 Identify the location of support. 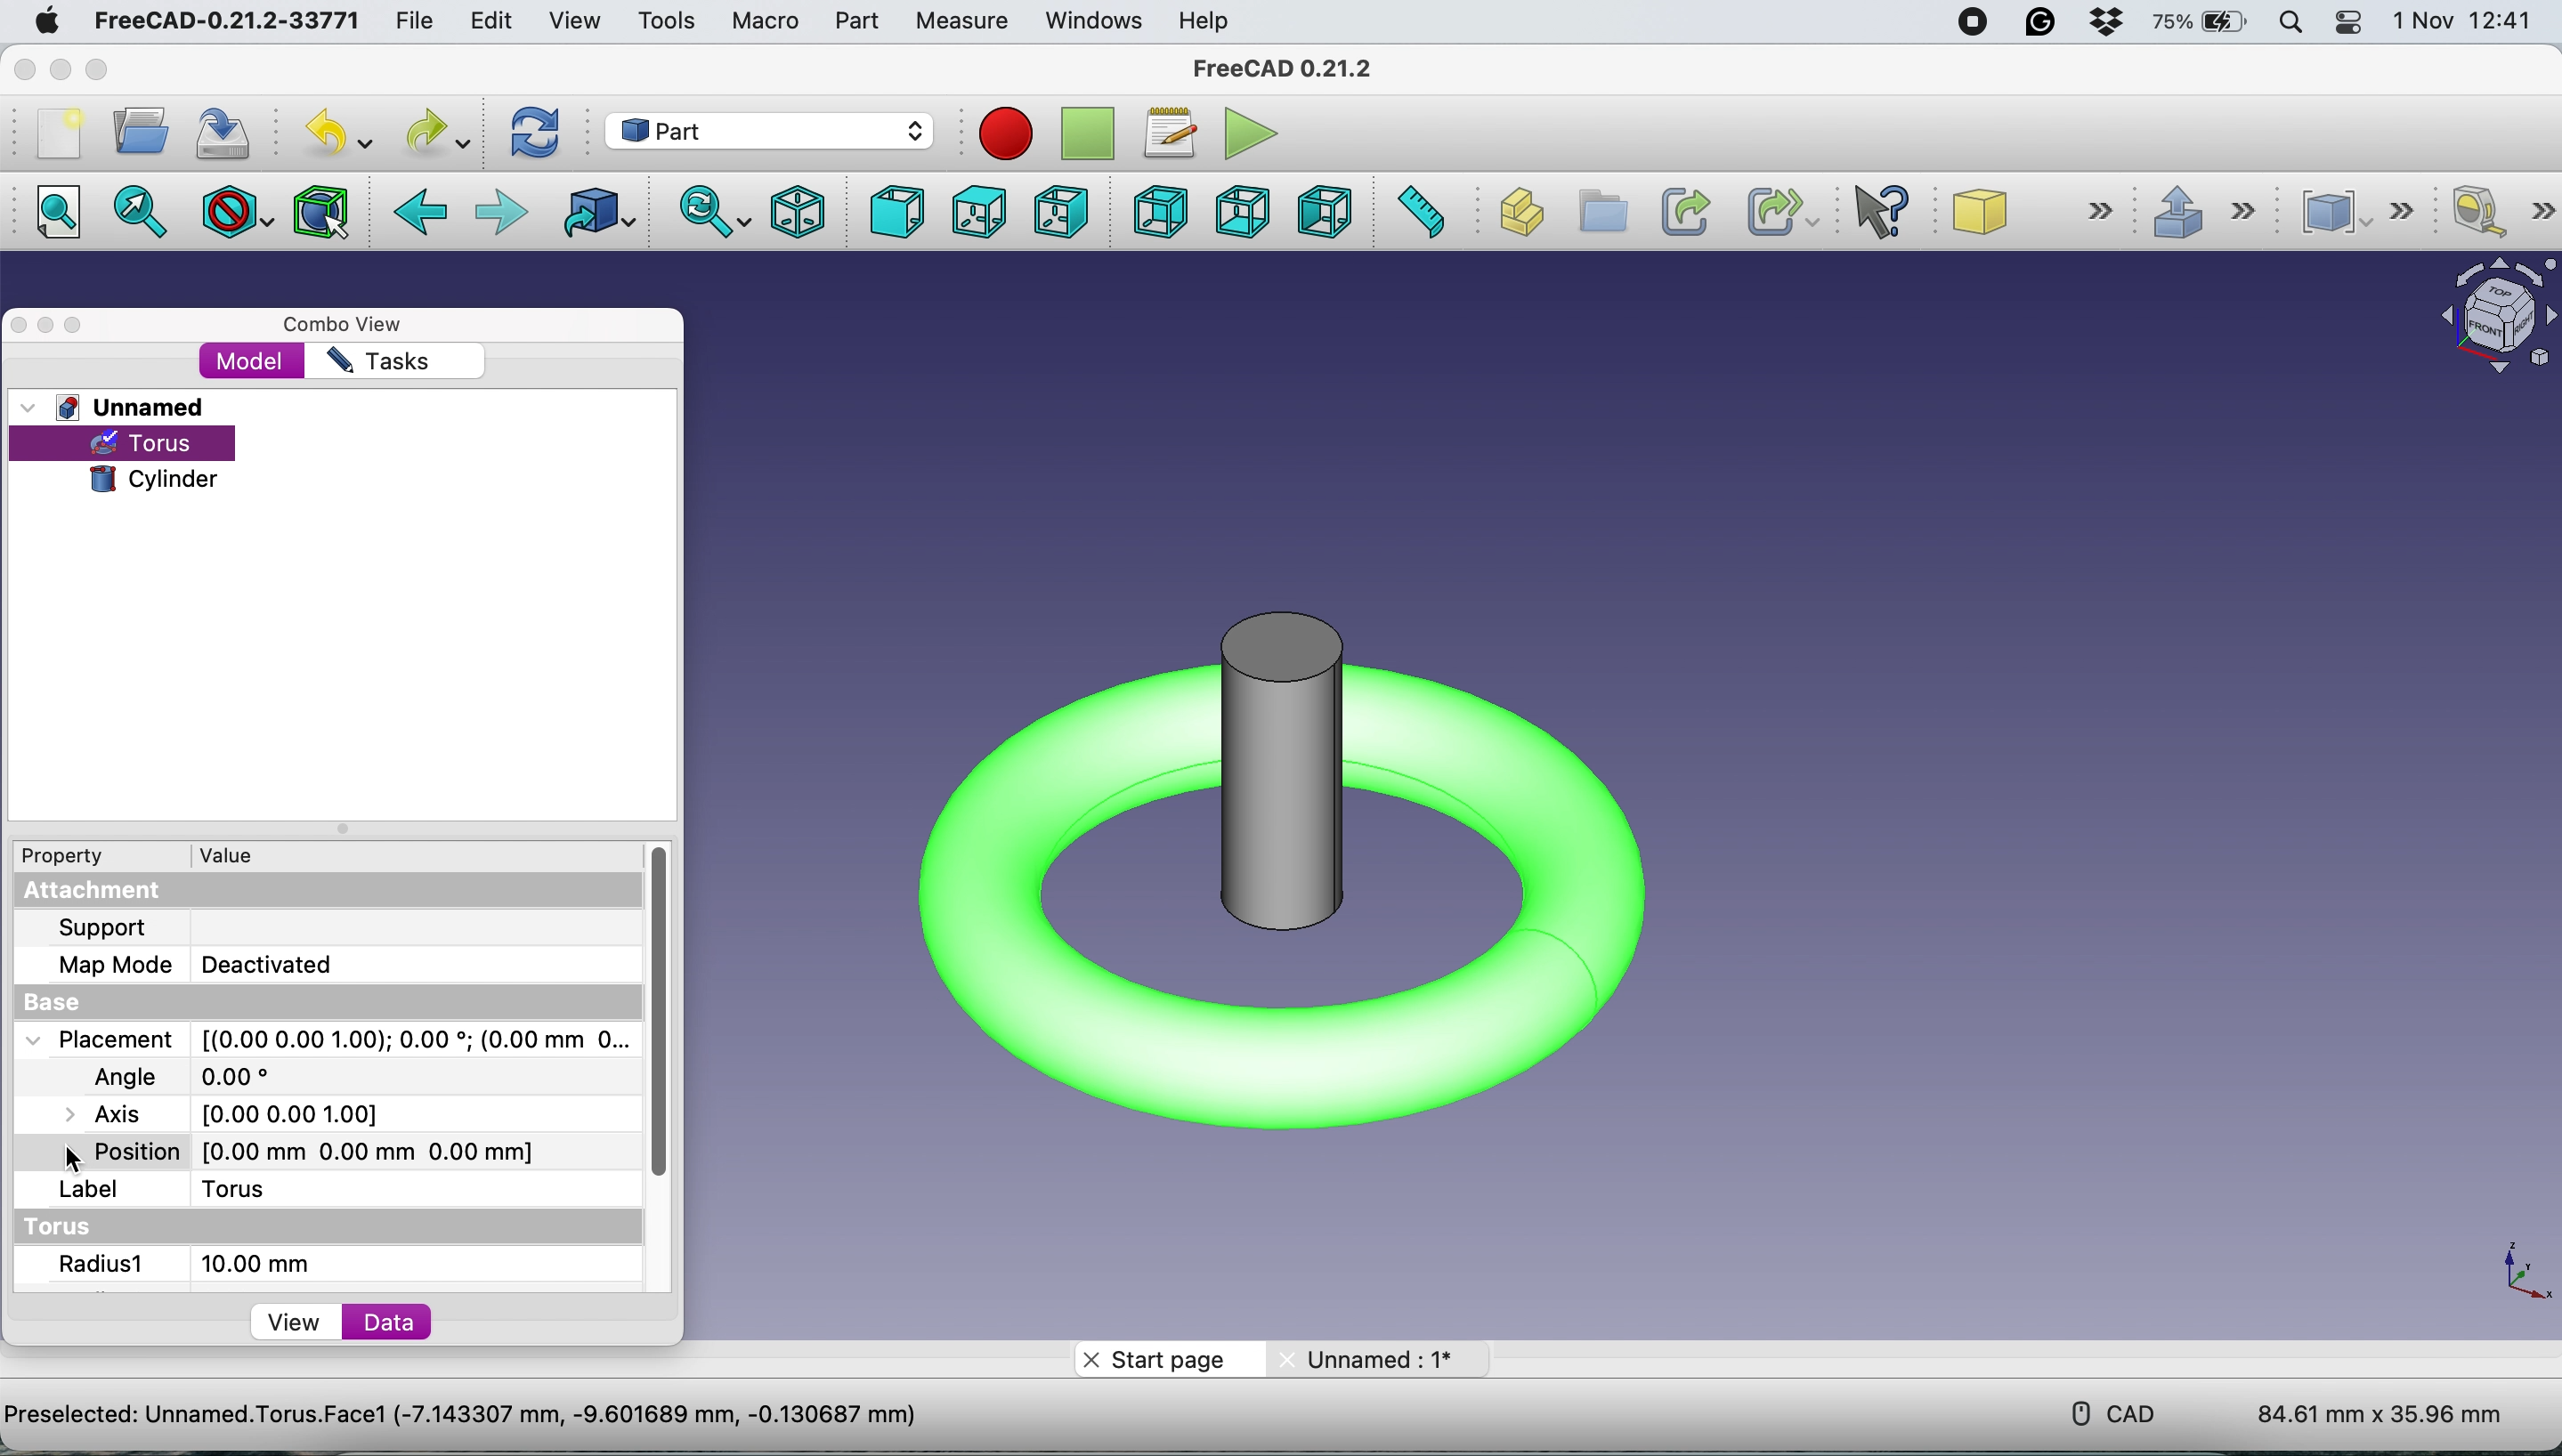
(129, 931).